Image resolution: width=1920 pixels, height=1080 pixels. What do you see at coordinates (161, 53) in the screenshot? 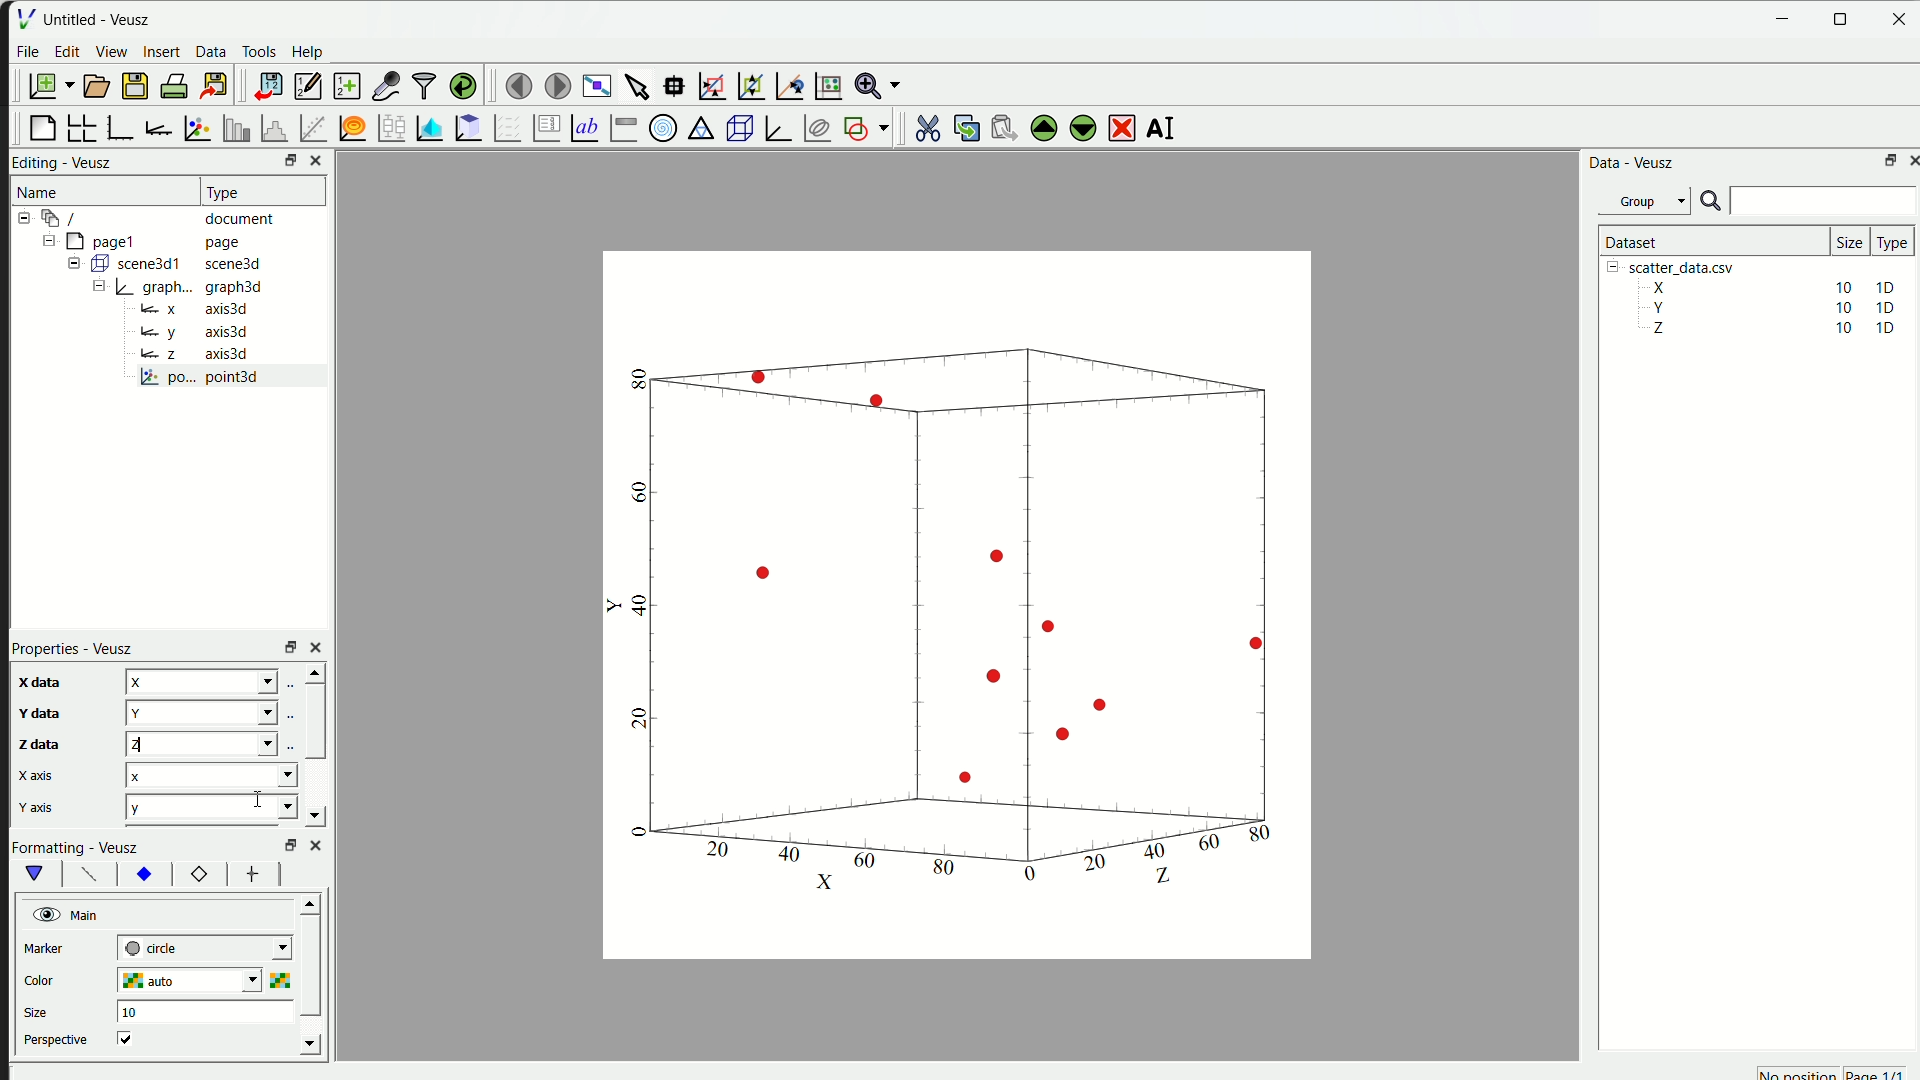
I see `insert` at bounding box center [161, 53].